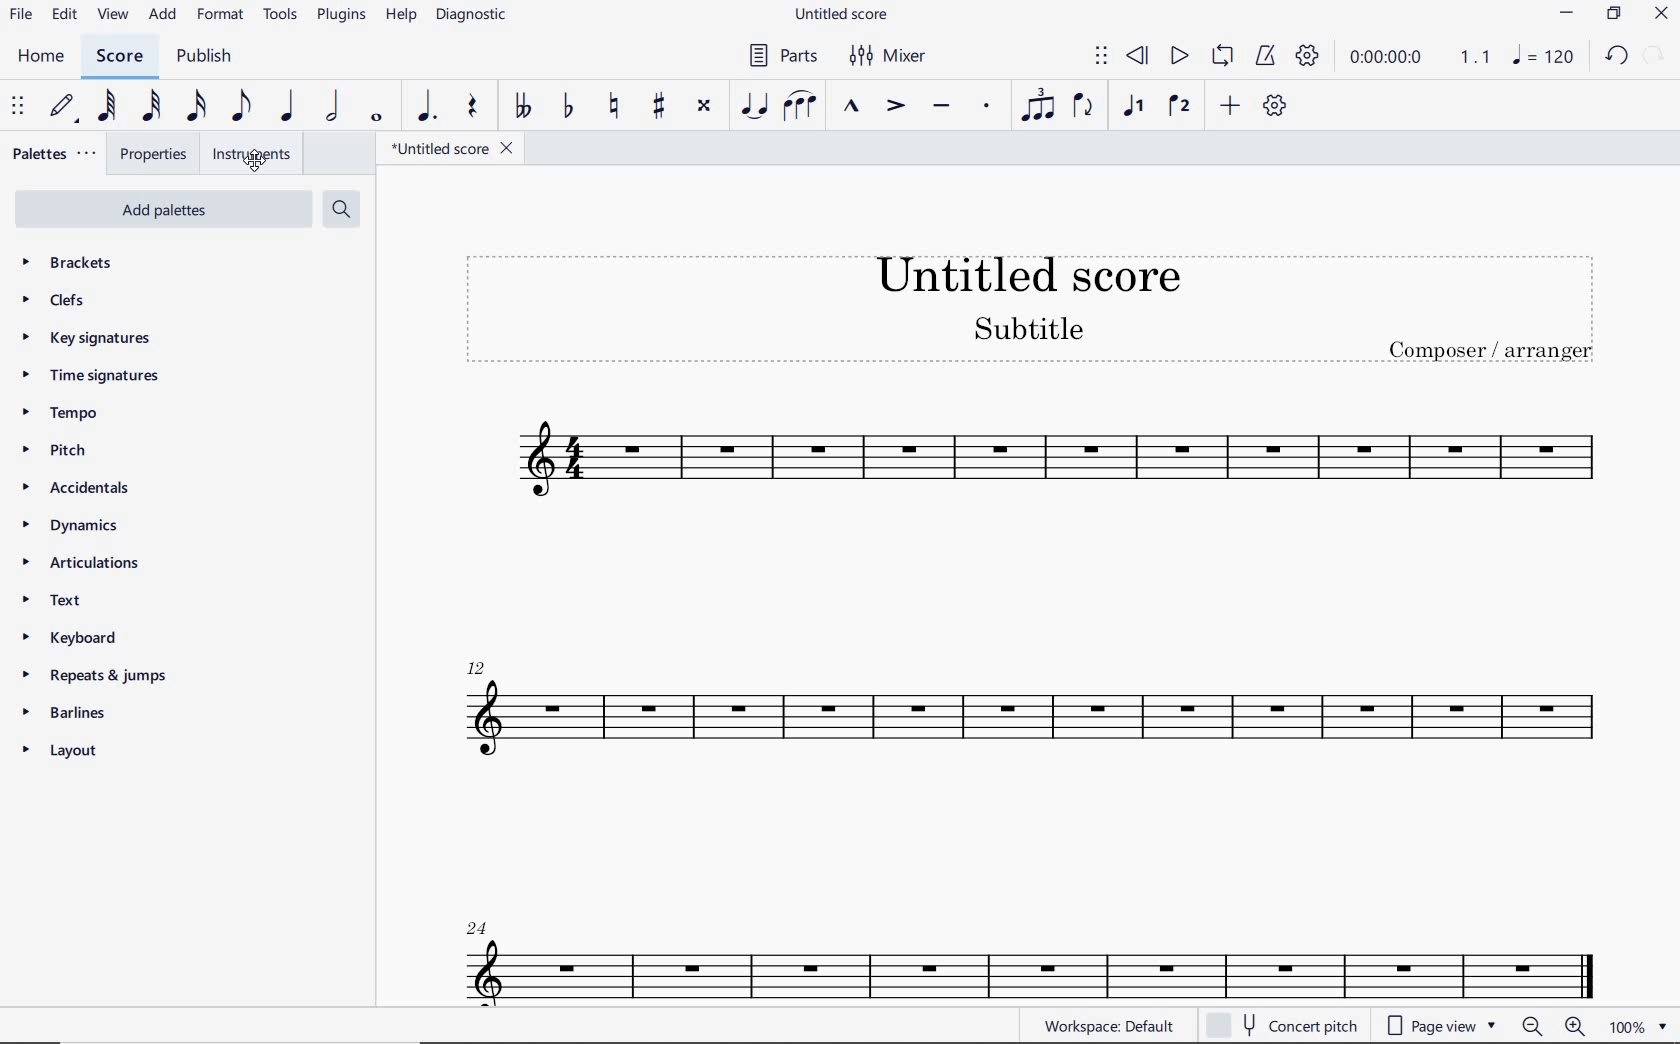 Image resolution: width=1680 pixels, height=1044 pixels. I want to click on PLAYBACK SETTINGS, so click(1307, 57).